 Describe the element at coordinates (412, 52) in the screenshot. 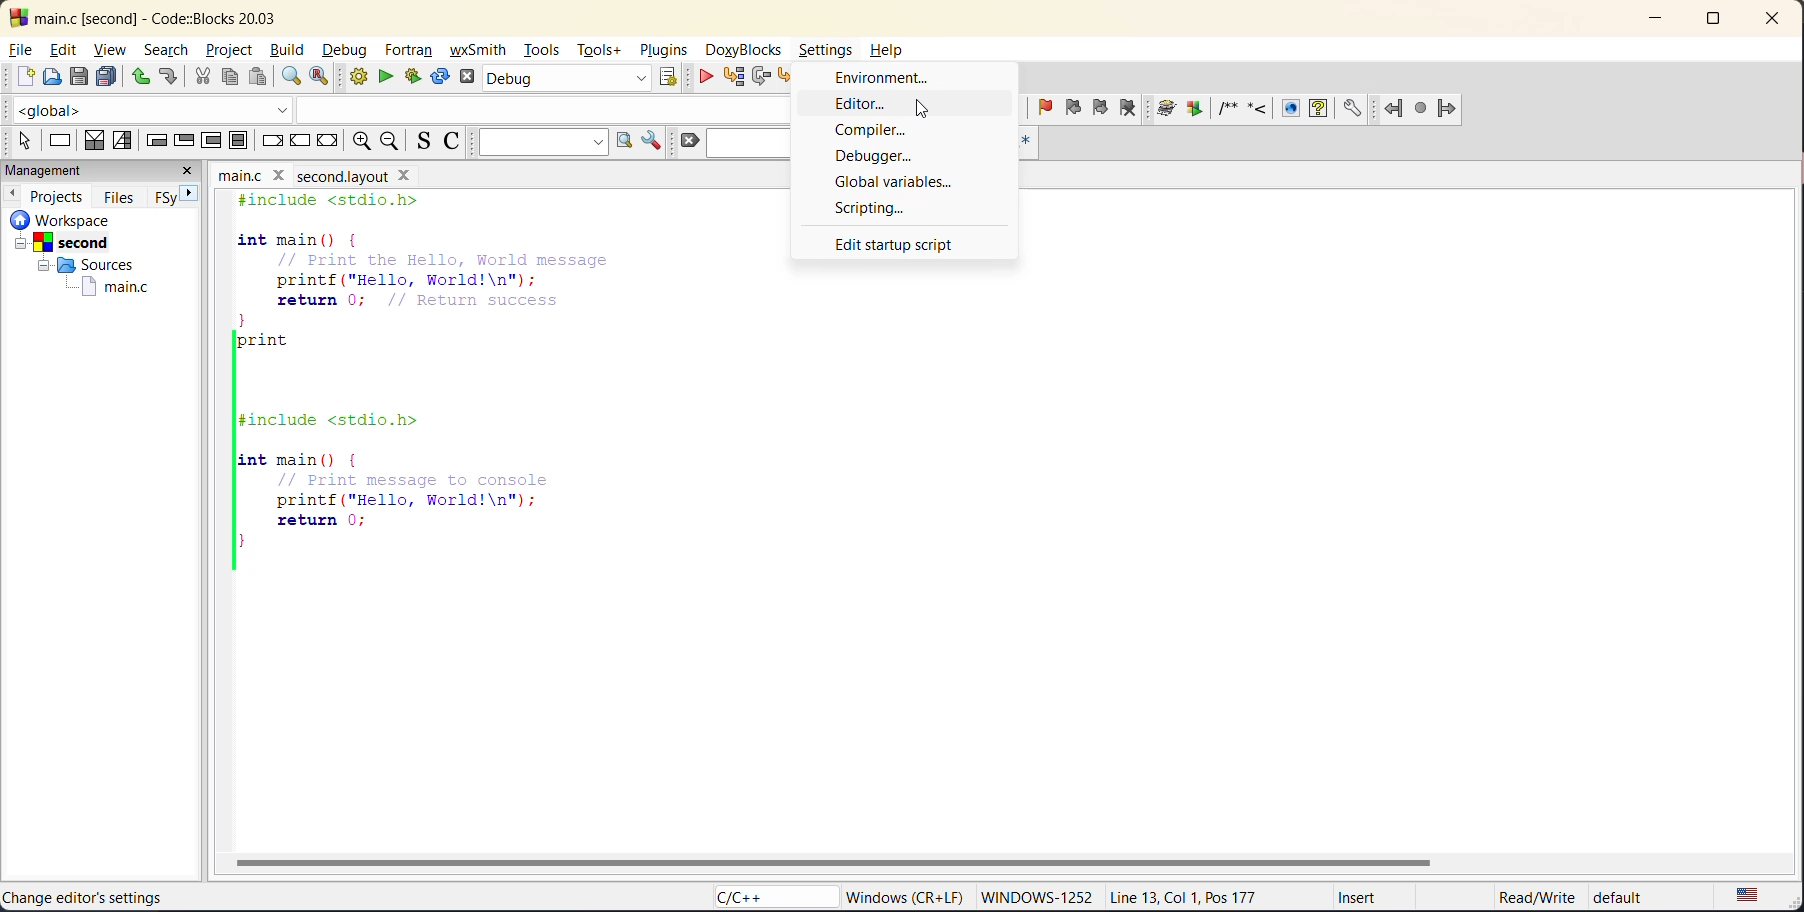

I see `fortran` at that location.